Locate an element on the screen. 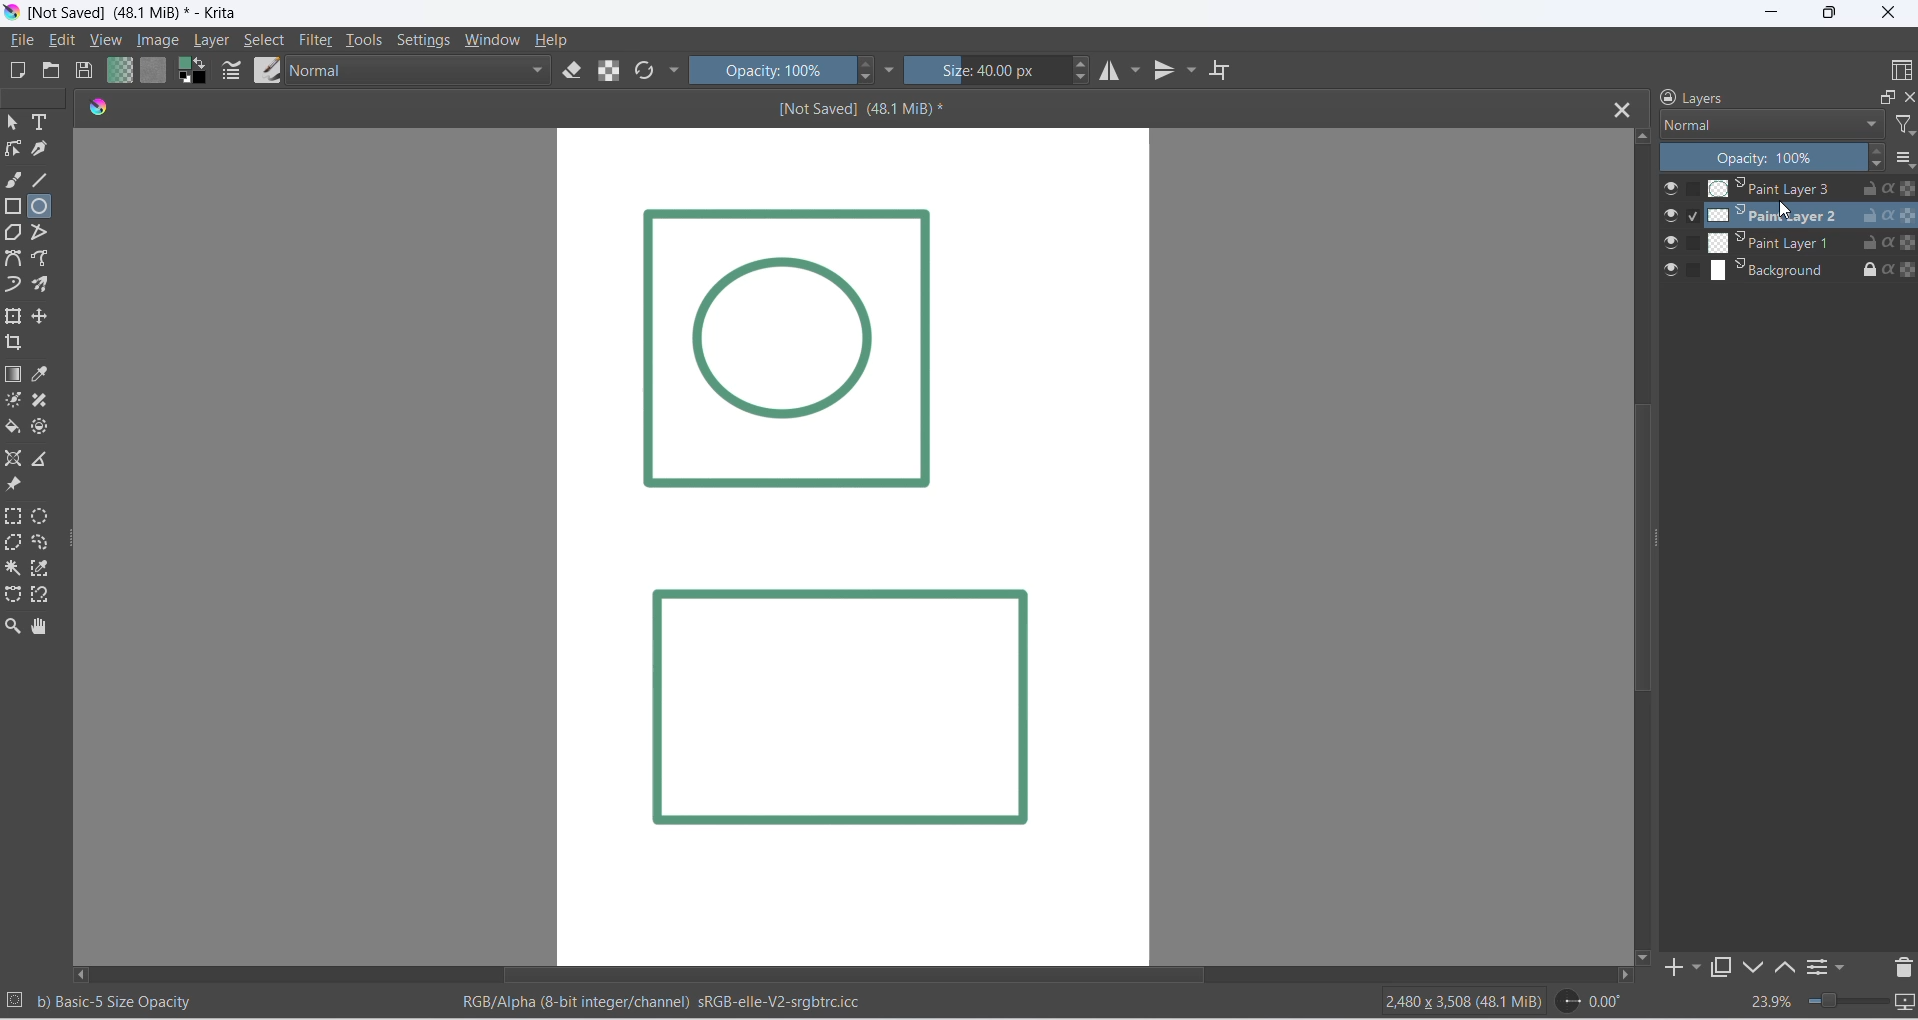 The height and width of the screenshot is (1020, 1918). Preserver alpha is located at coordinates (1900, 215).